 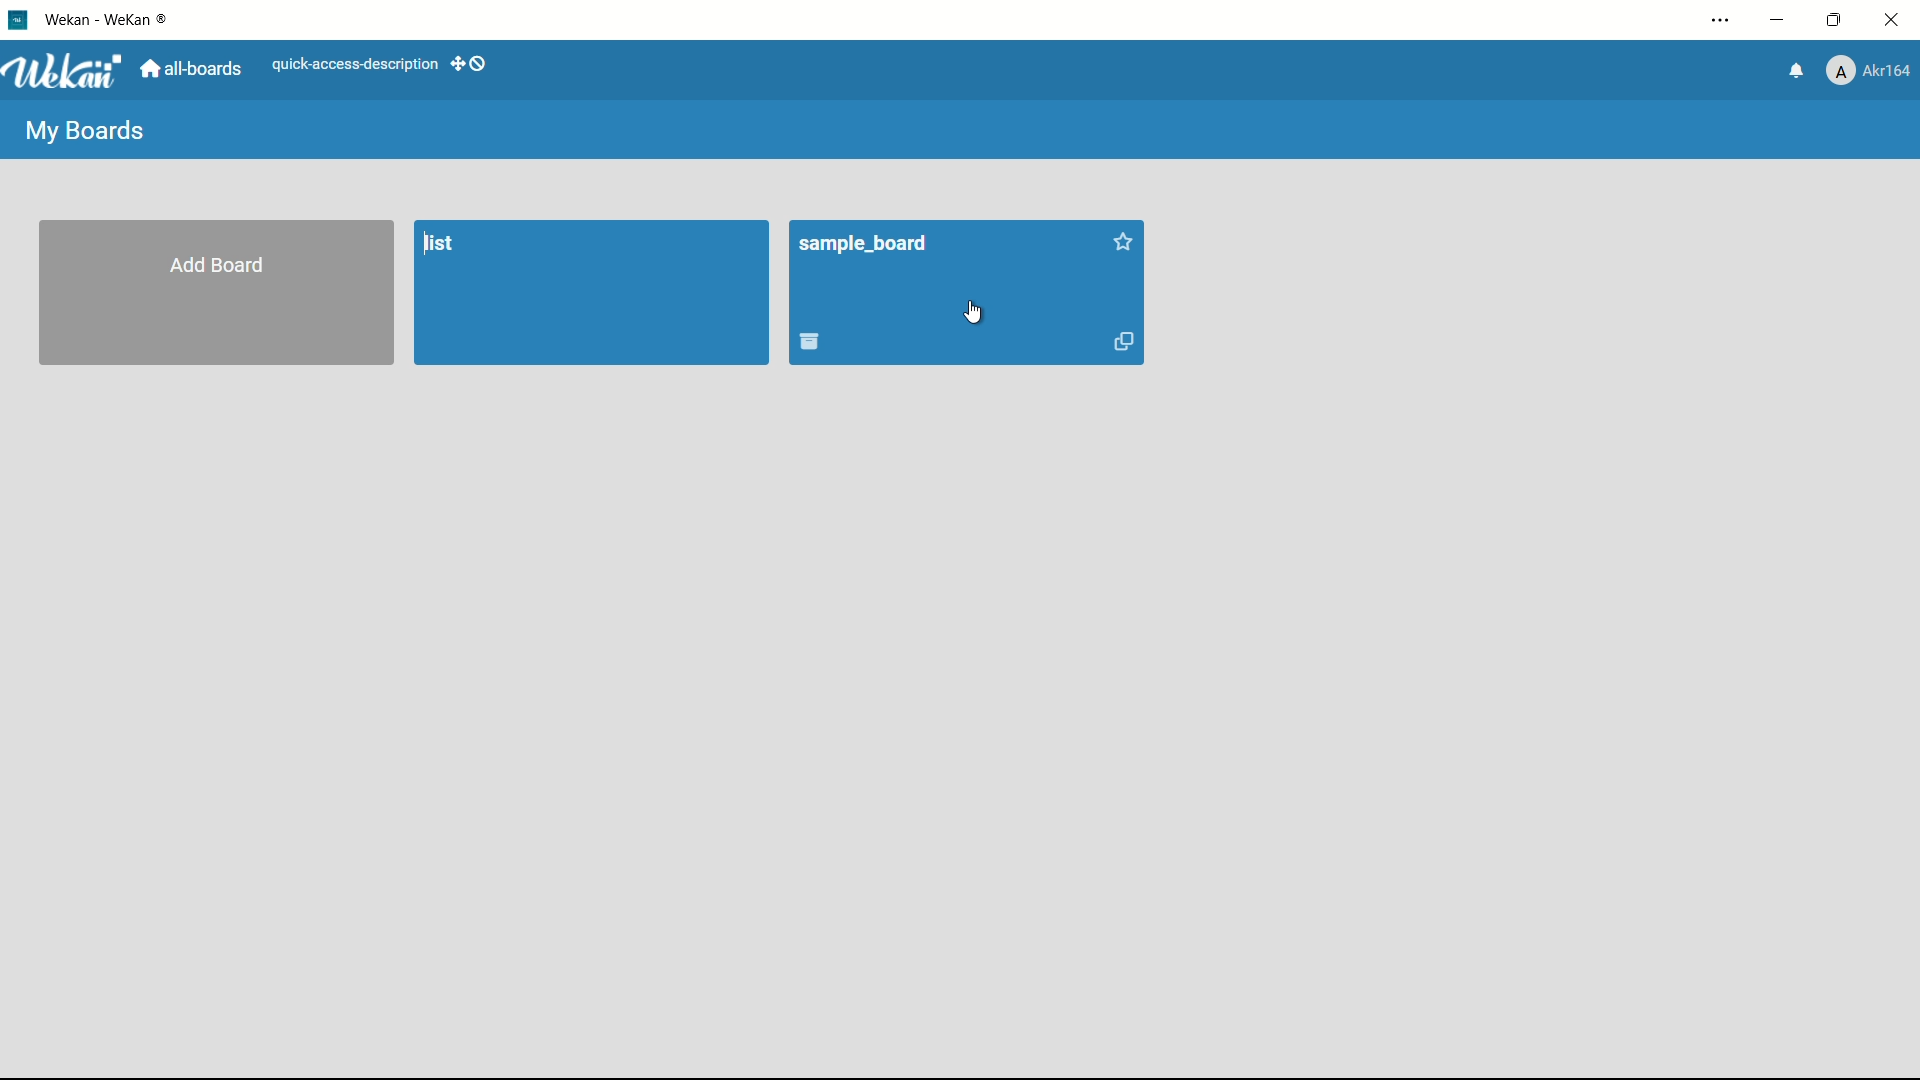 What do you see at coordinates (1895, 20) in the screenshot?
I see `close app` at bounding box center [1895, 20].